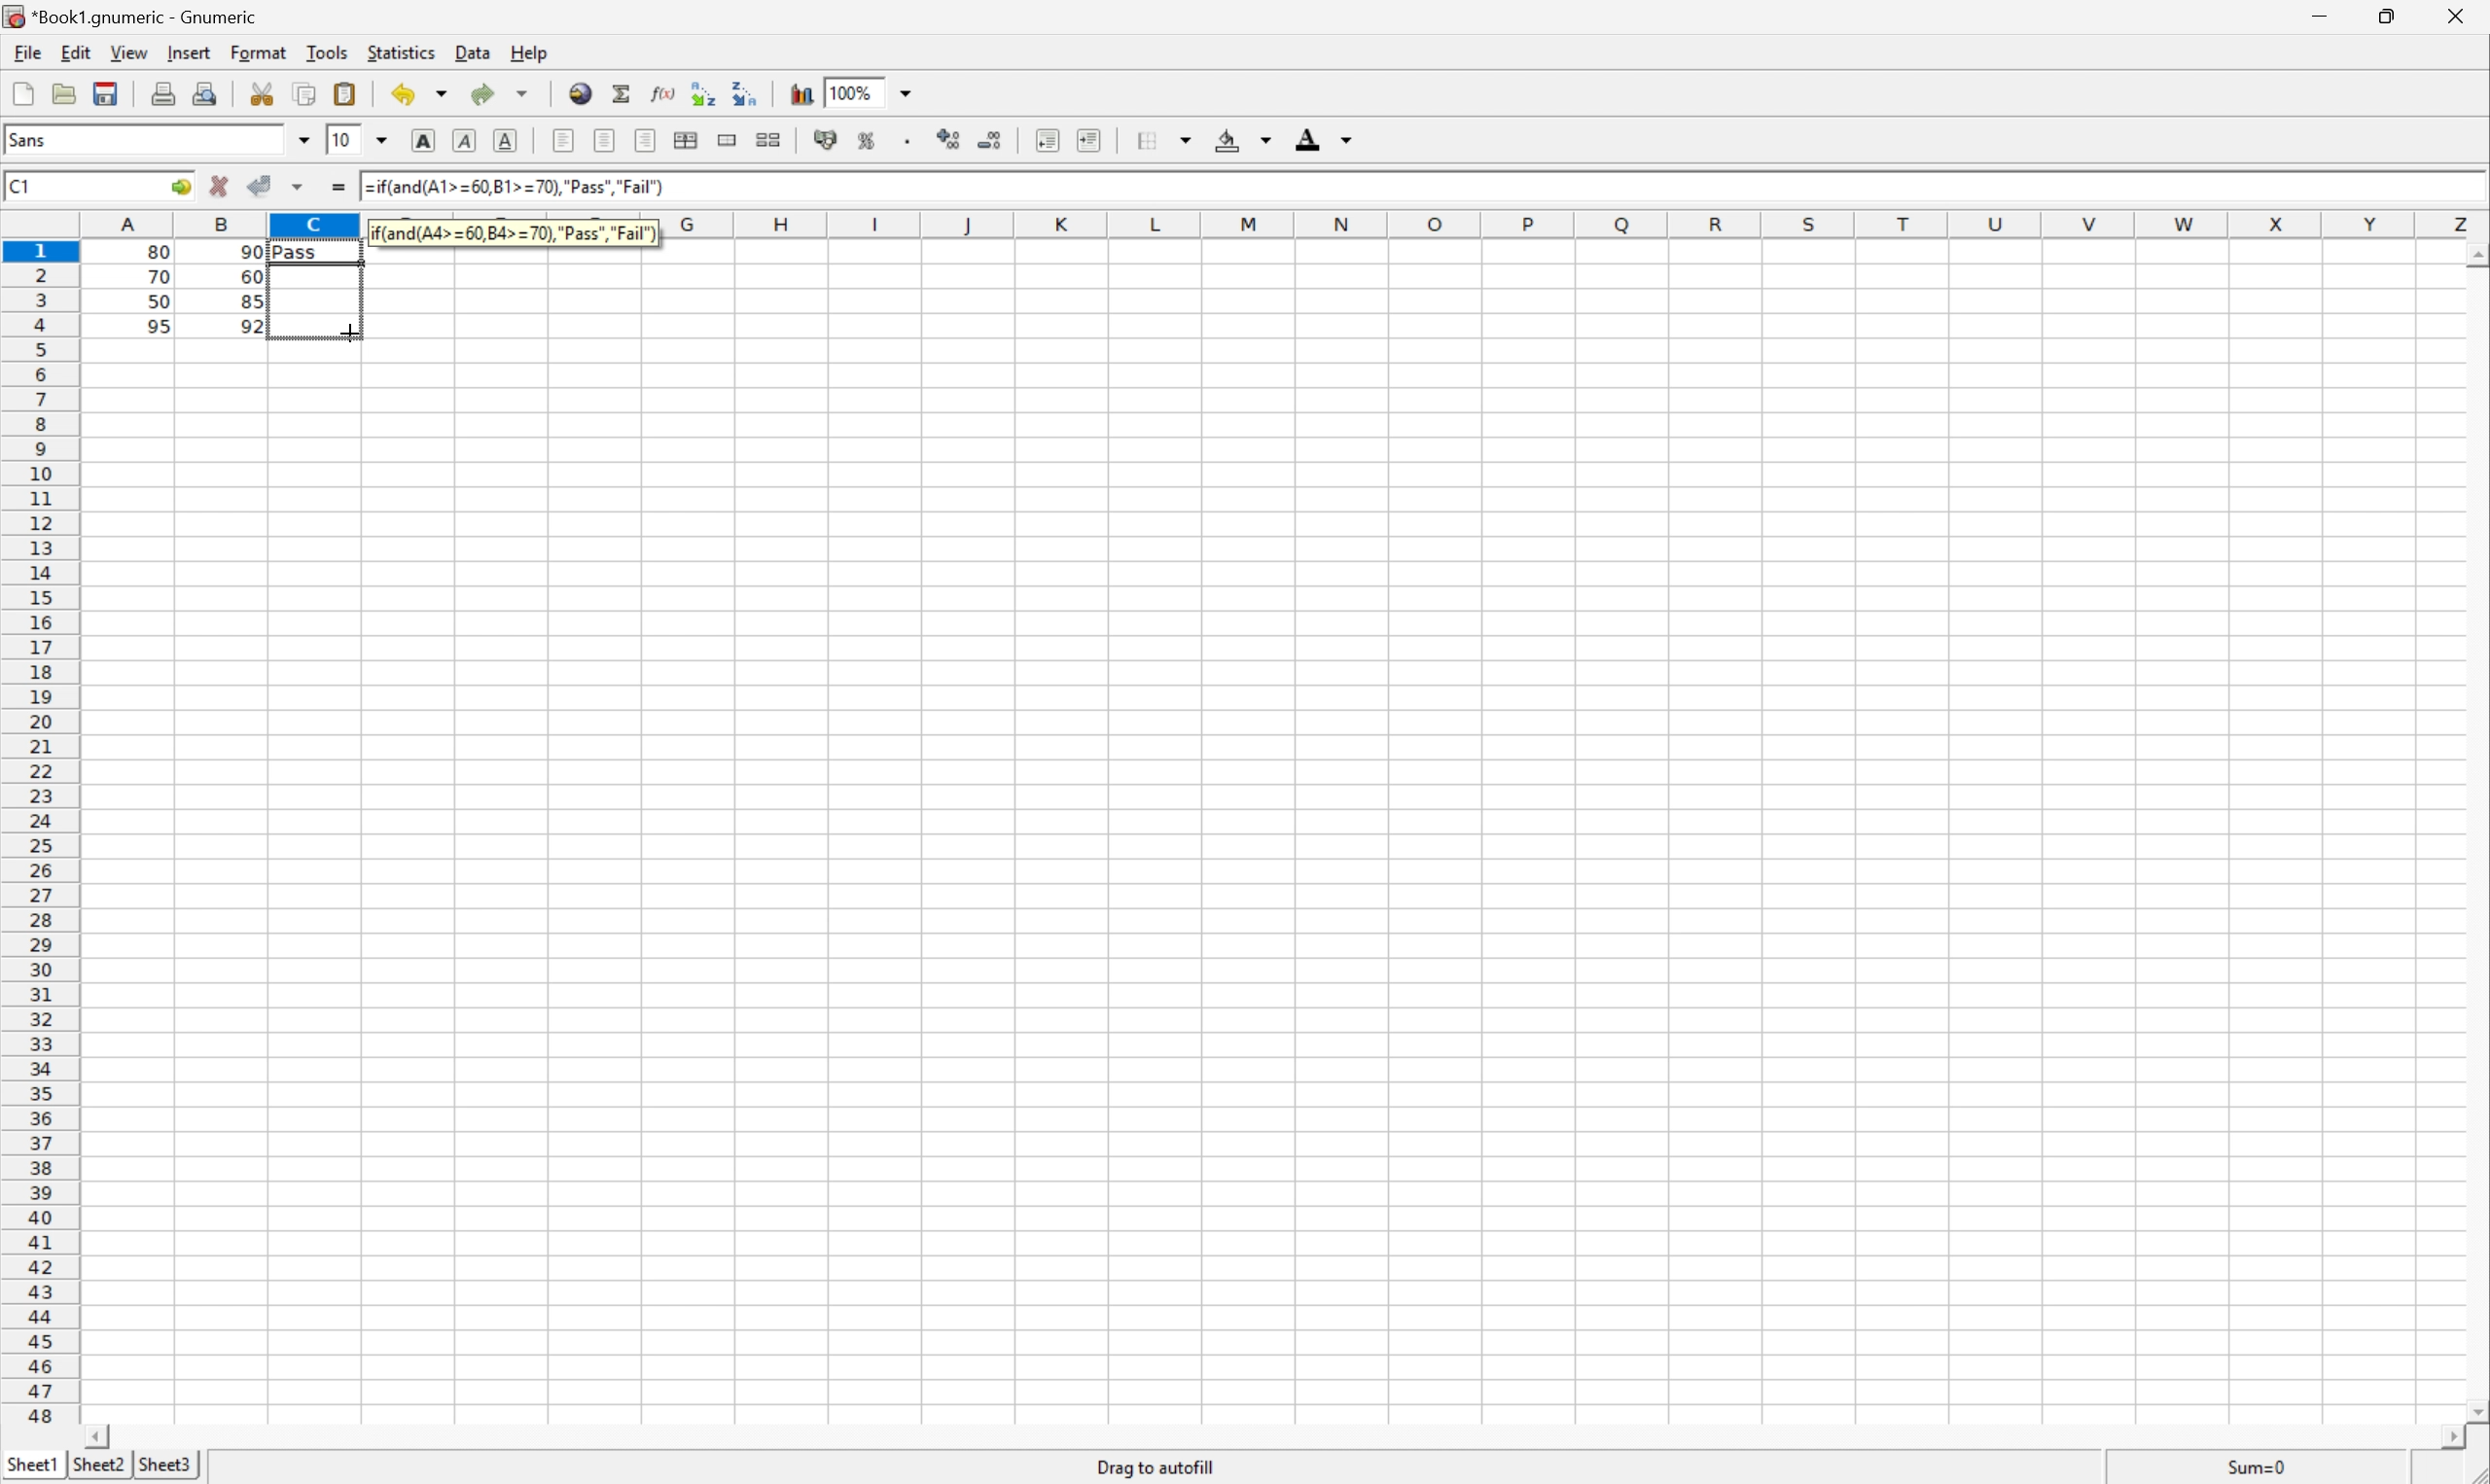 The image size is (2490, 1484). What do you see at coordinates (128, 16) in the screenshot?
I see `*Book1.gnumeric - Gnumeric` at bounding box center [128, 16].